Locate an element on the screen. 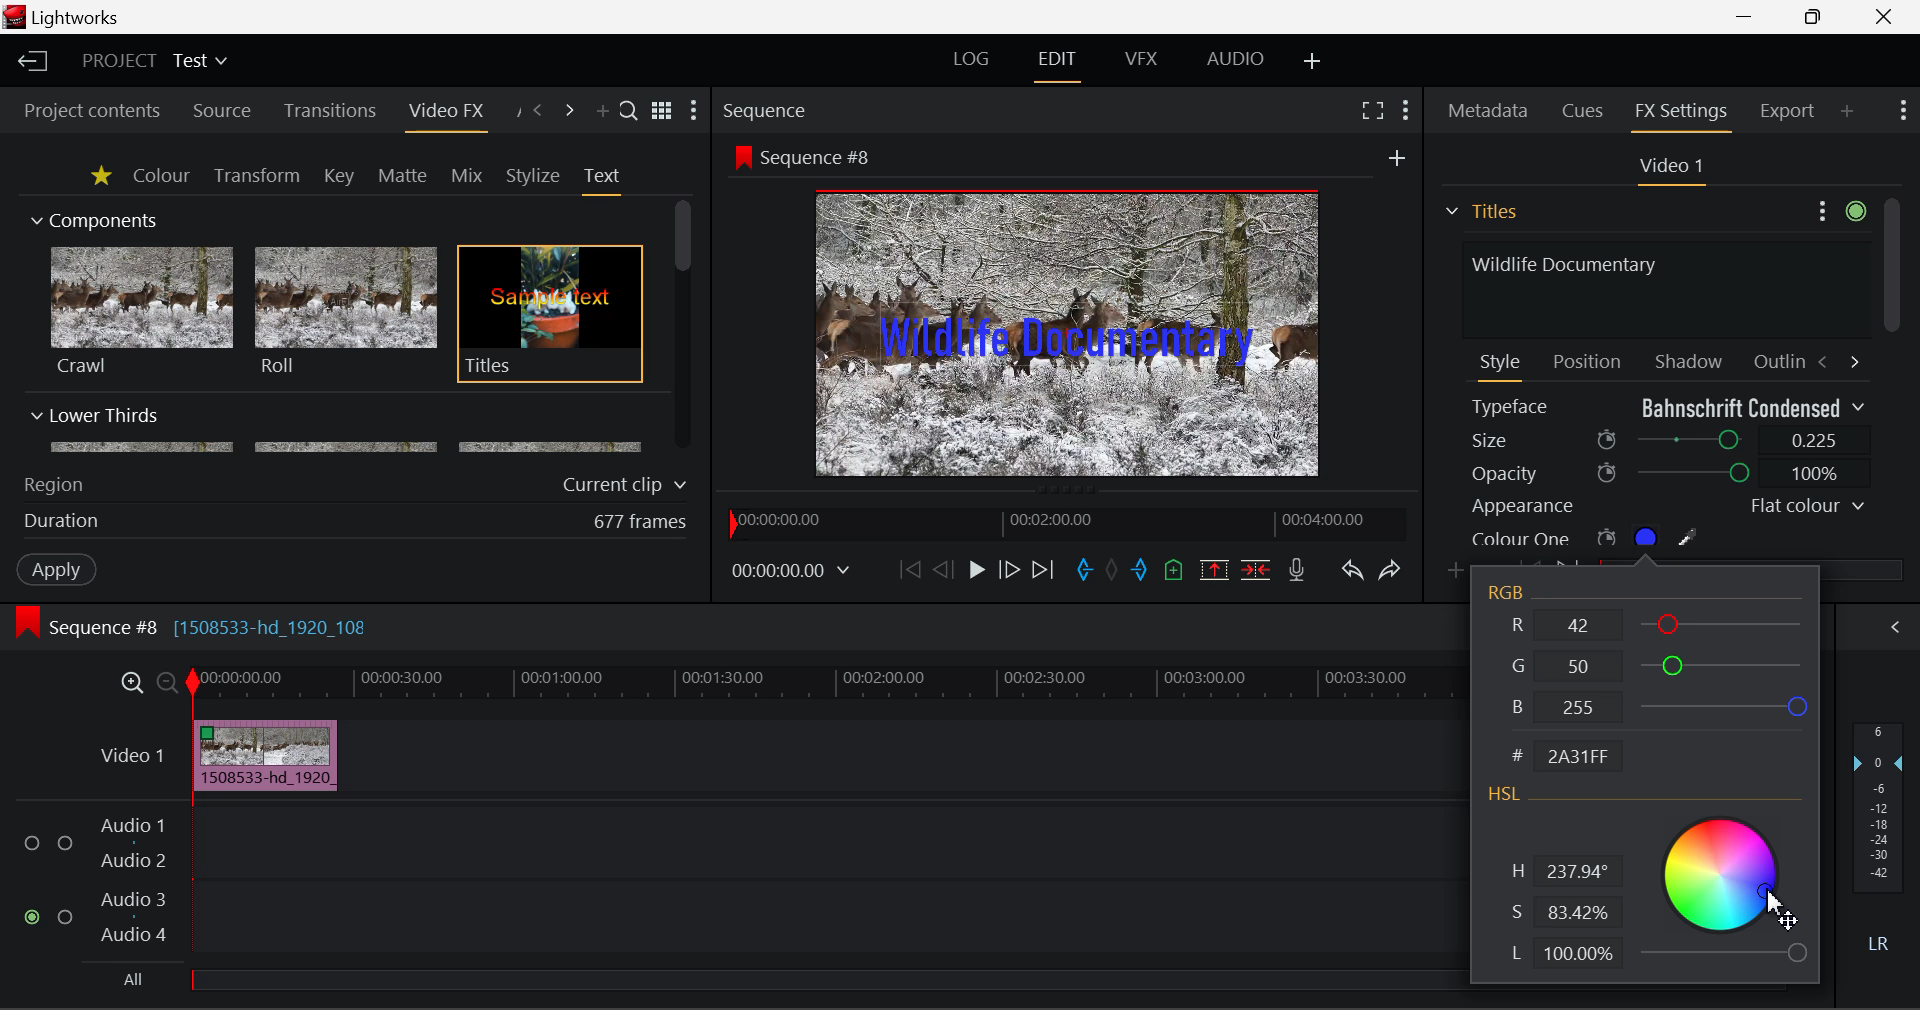 This screenshot has height=1010, width=1920. Audio 1 is located at coordinates (130, 828).